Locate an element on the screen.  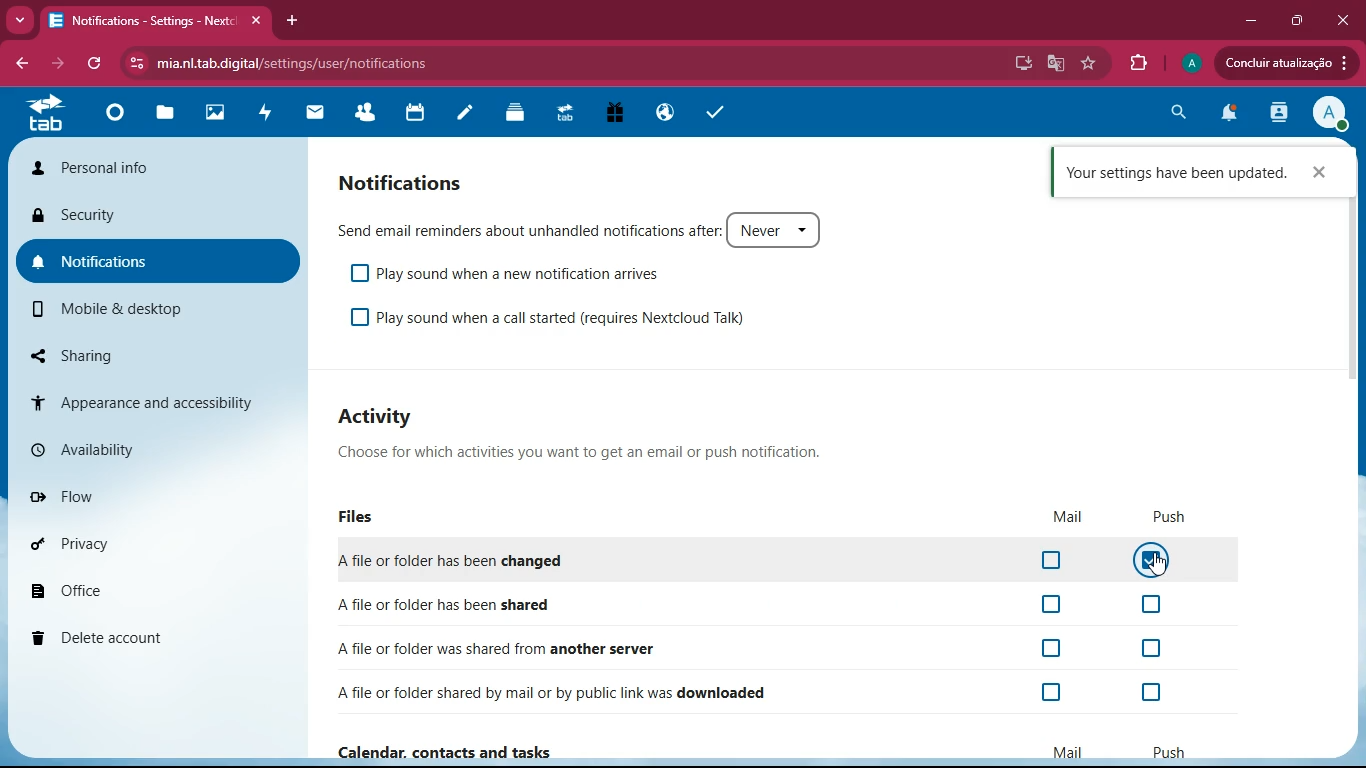
mail is located at coordinates (316, 114).